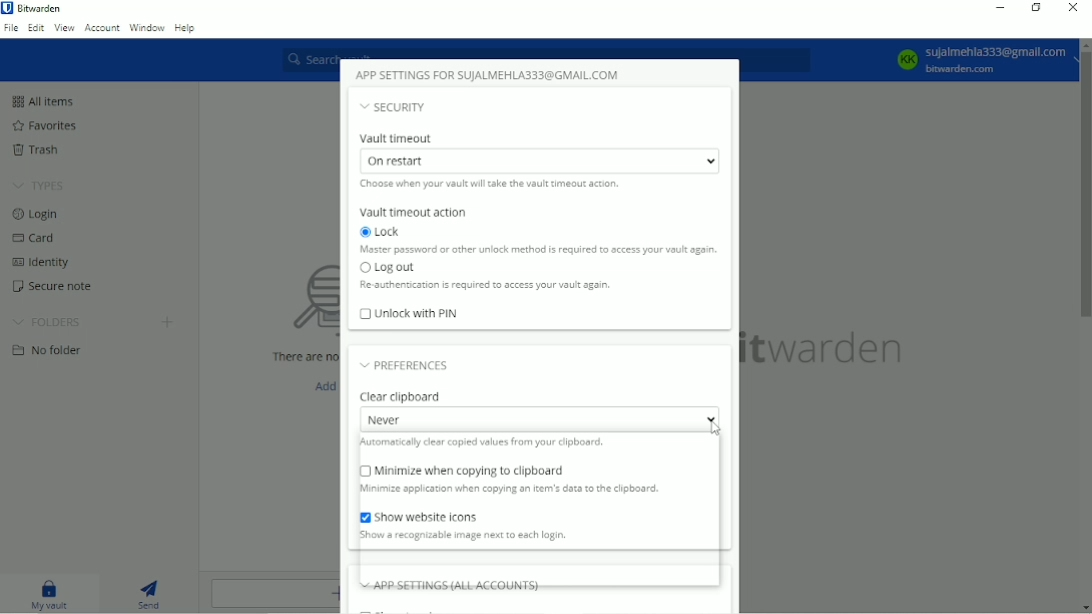  I want to click on Minimize when copying to clipboard, so click(513, 479).